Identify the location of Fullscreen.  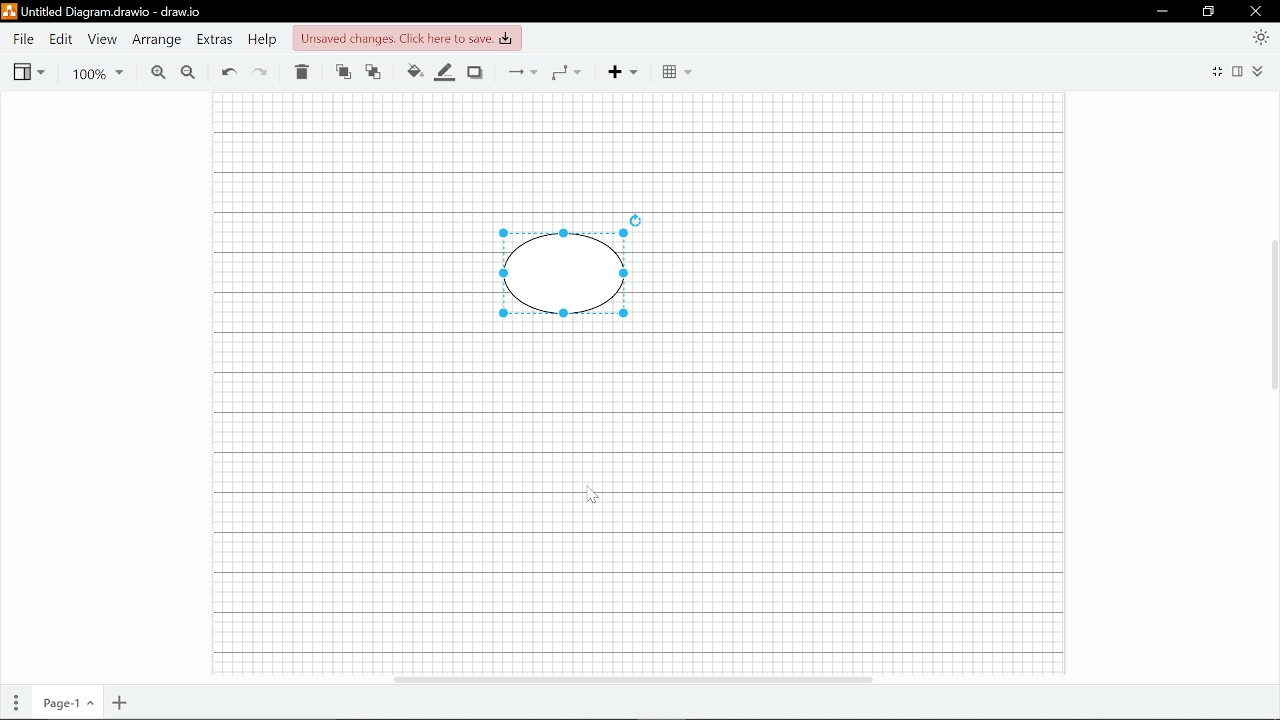
(1219, 70).